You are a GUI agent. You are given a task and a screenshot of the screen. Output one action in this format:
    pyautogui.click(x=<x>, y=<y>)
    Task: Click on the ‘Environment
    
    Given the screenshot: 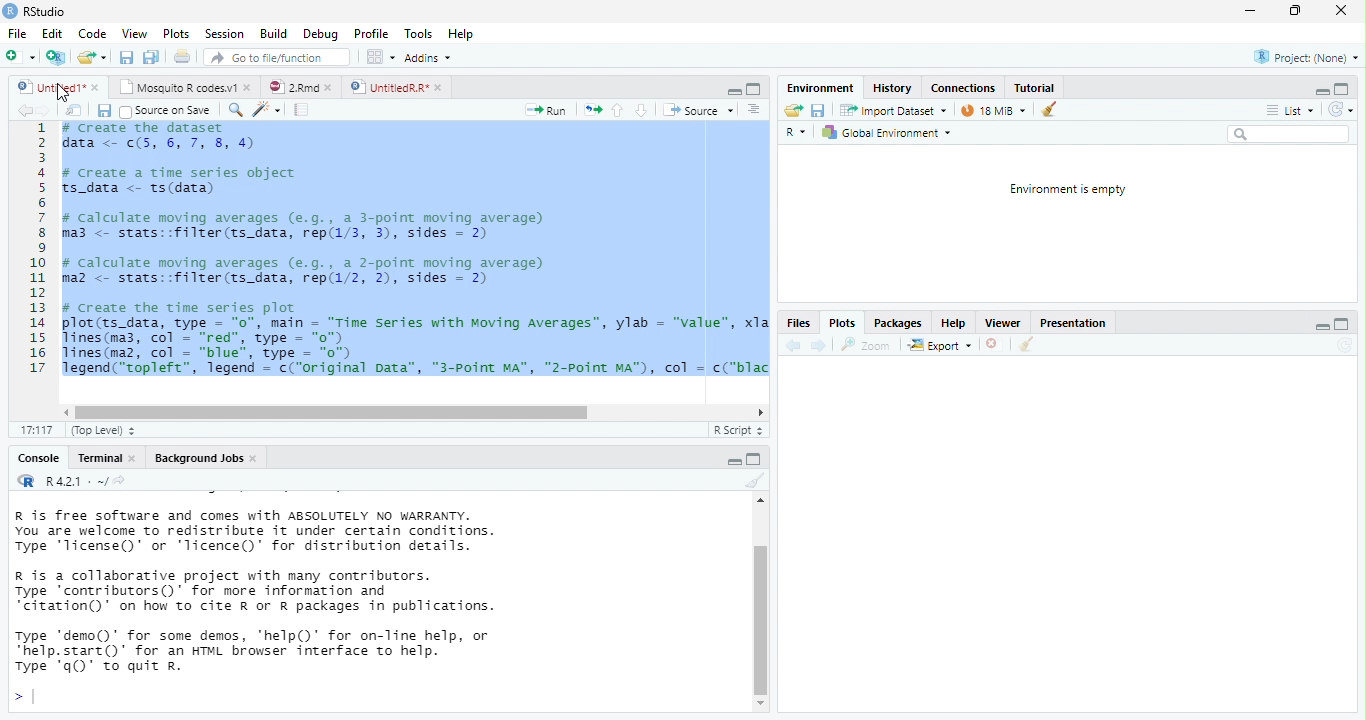 What is the action you would take?
    pyautogui.click(x=819, y=88)
    